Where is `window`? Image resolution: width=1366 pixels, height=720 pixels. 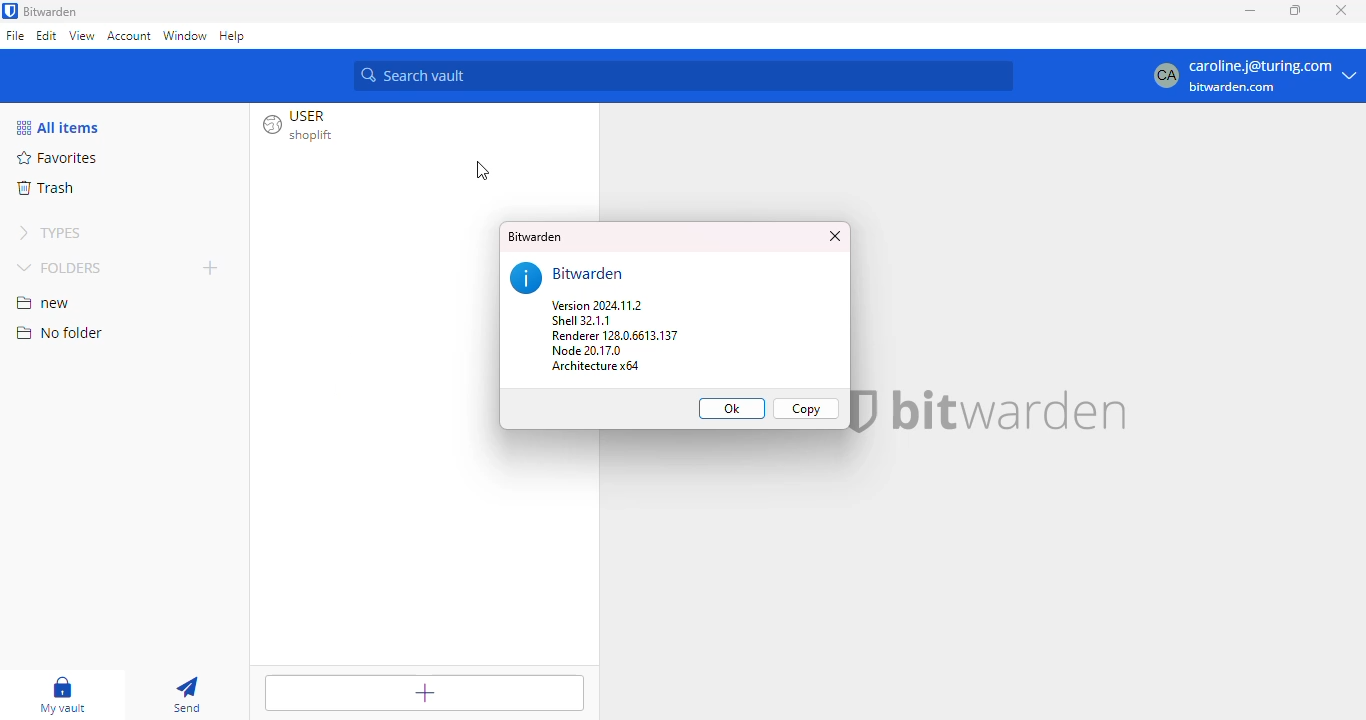 window is located at coordinates (185, 36).